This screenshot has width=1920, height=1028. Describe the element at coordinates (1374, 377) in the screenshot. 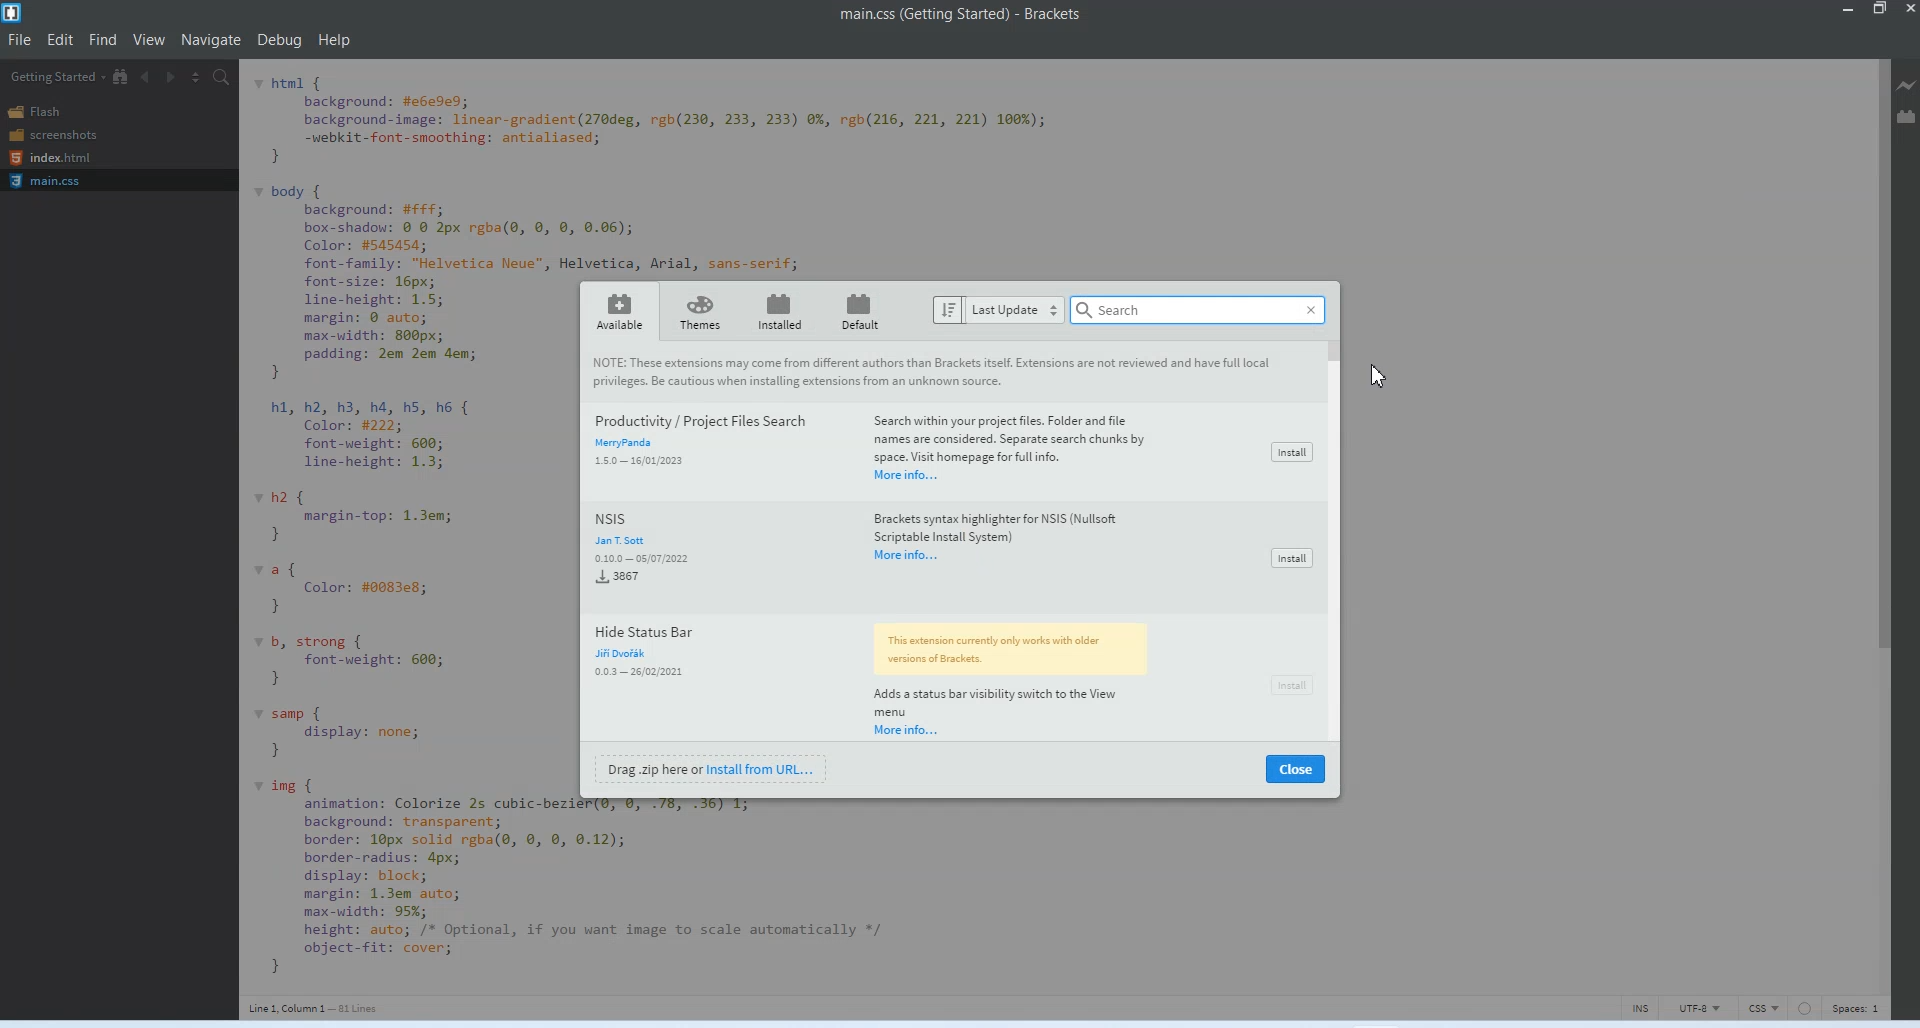

I see `Cursor` at that location.